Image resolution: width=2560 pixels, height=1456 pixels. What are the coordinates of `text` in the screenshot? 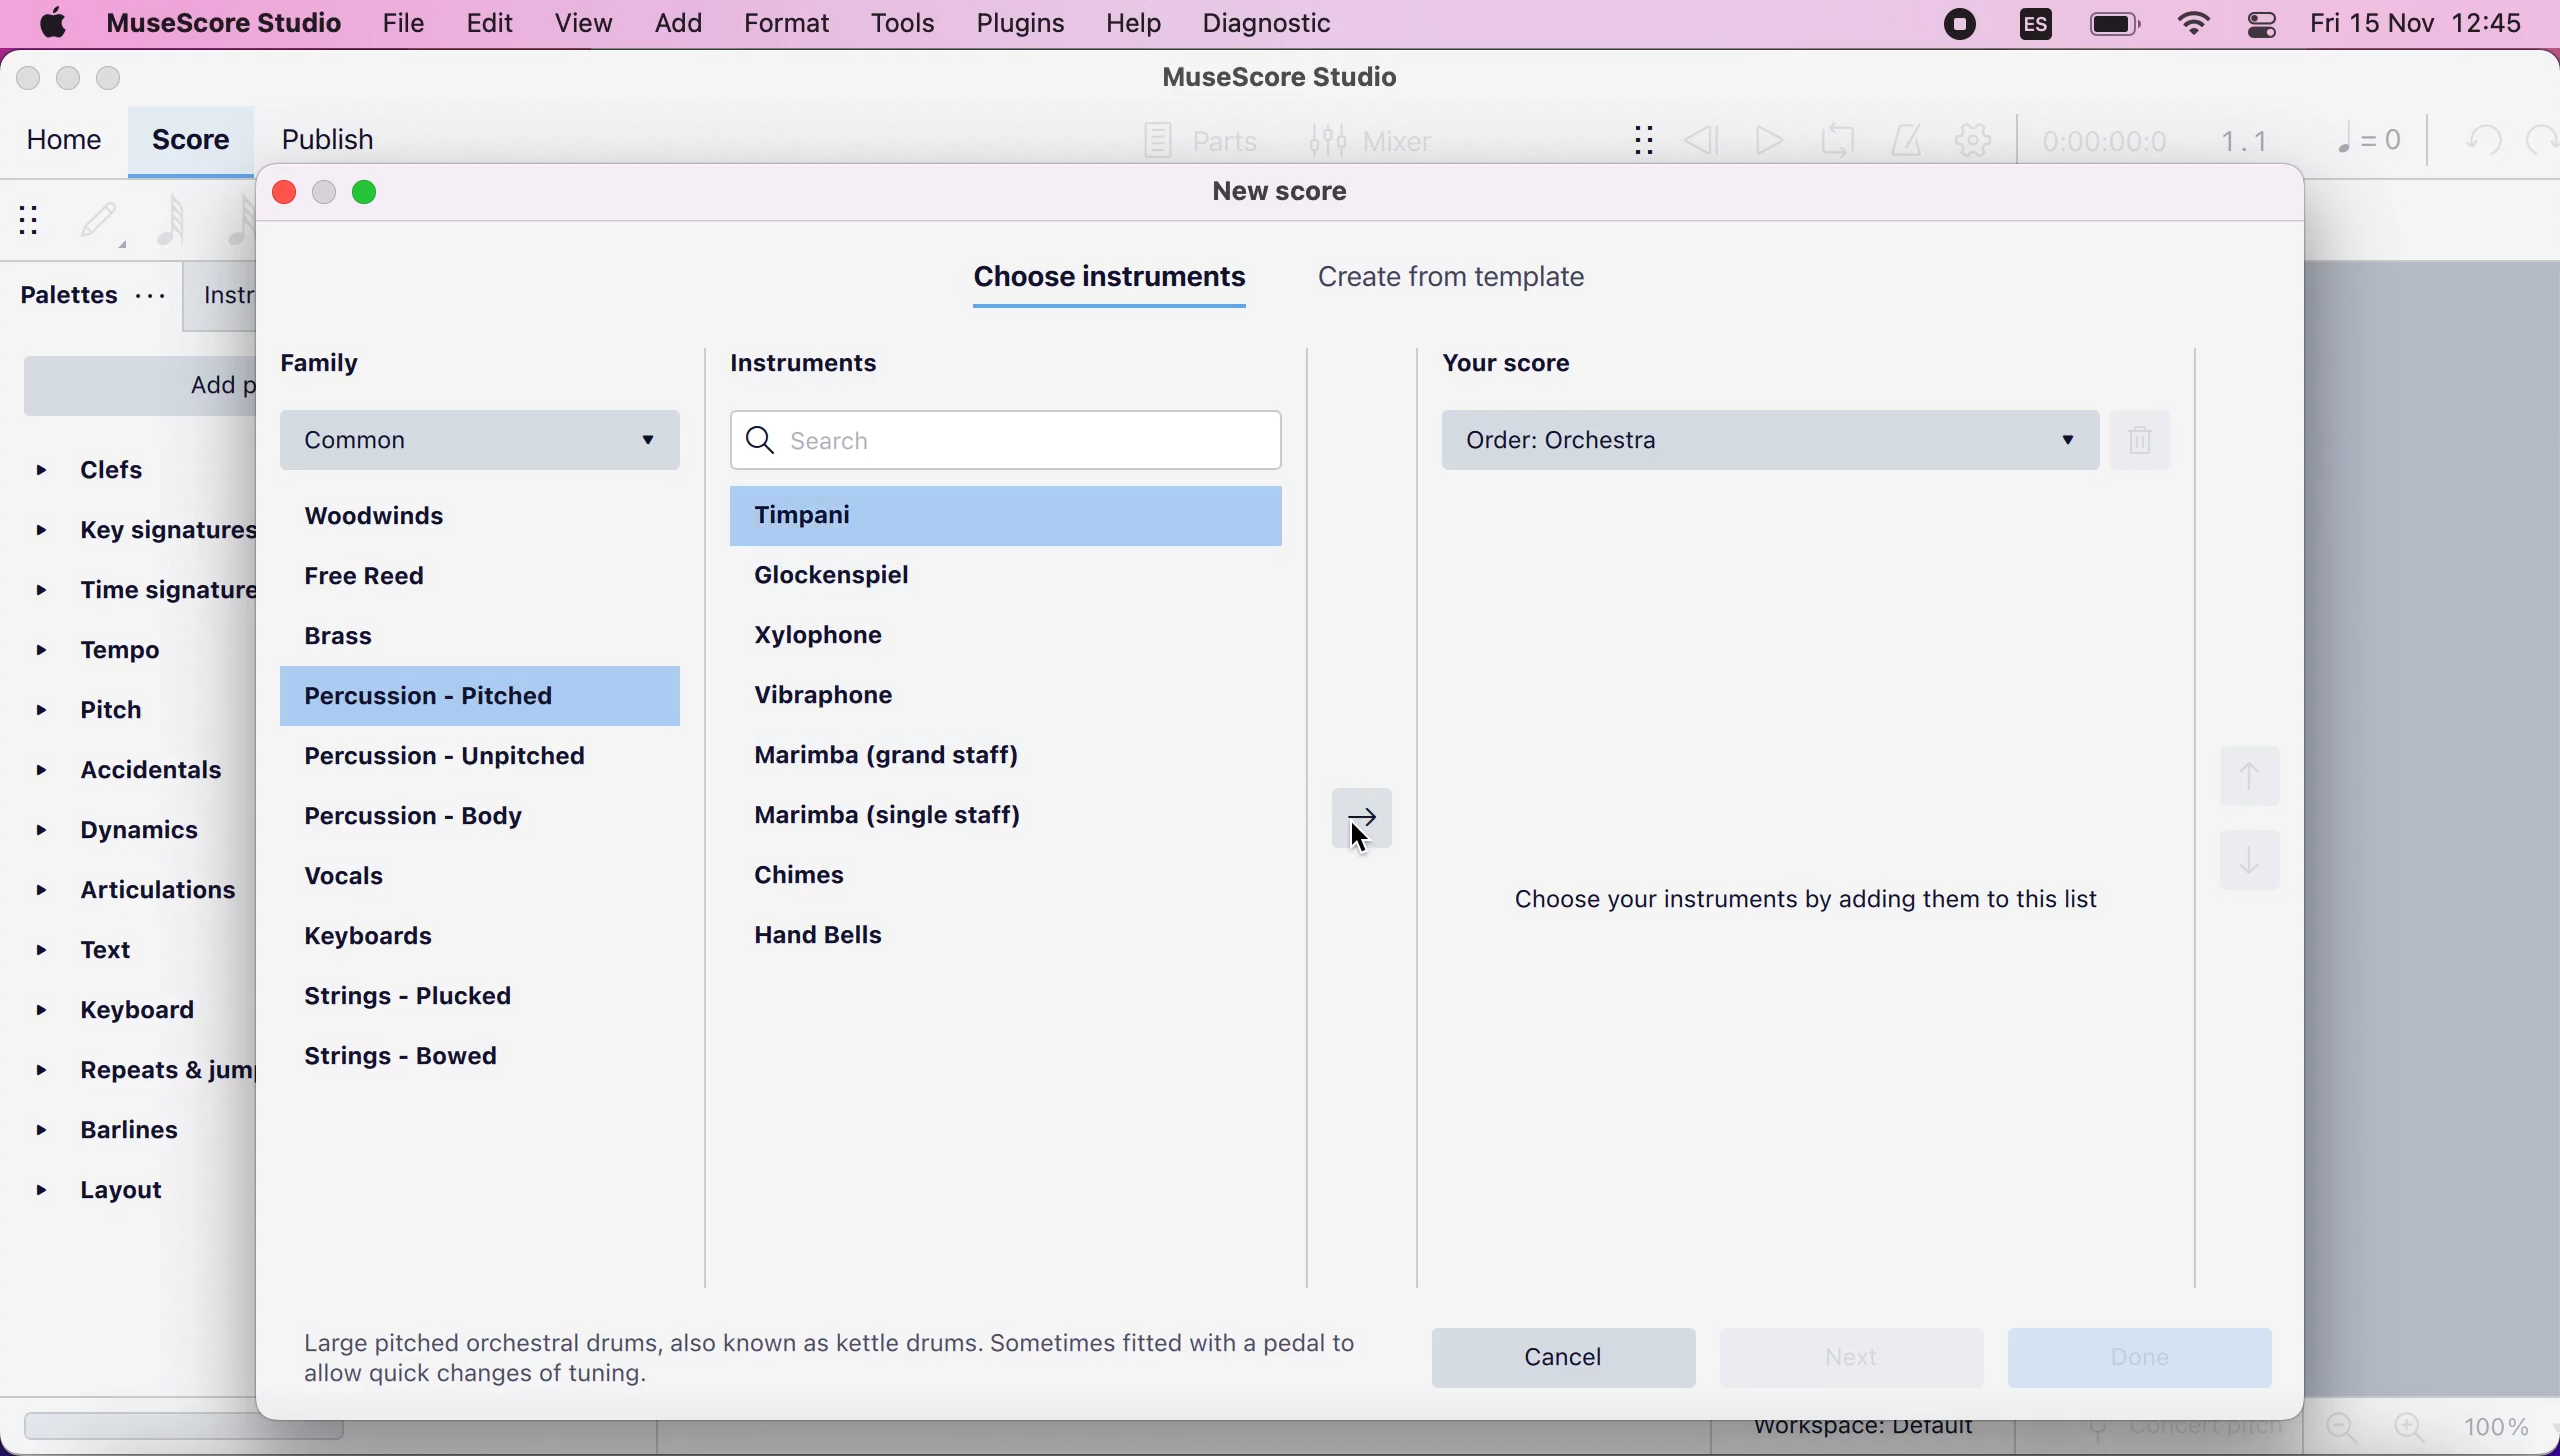 It's located at (112, 952).